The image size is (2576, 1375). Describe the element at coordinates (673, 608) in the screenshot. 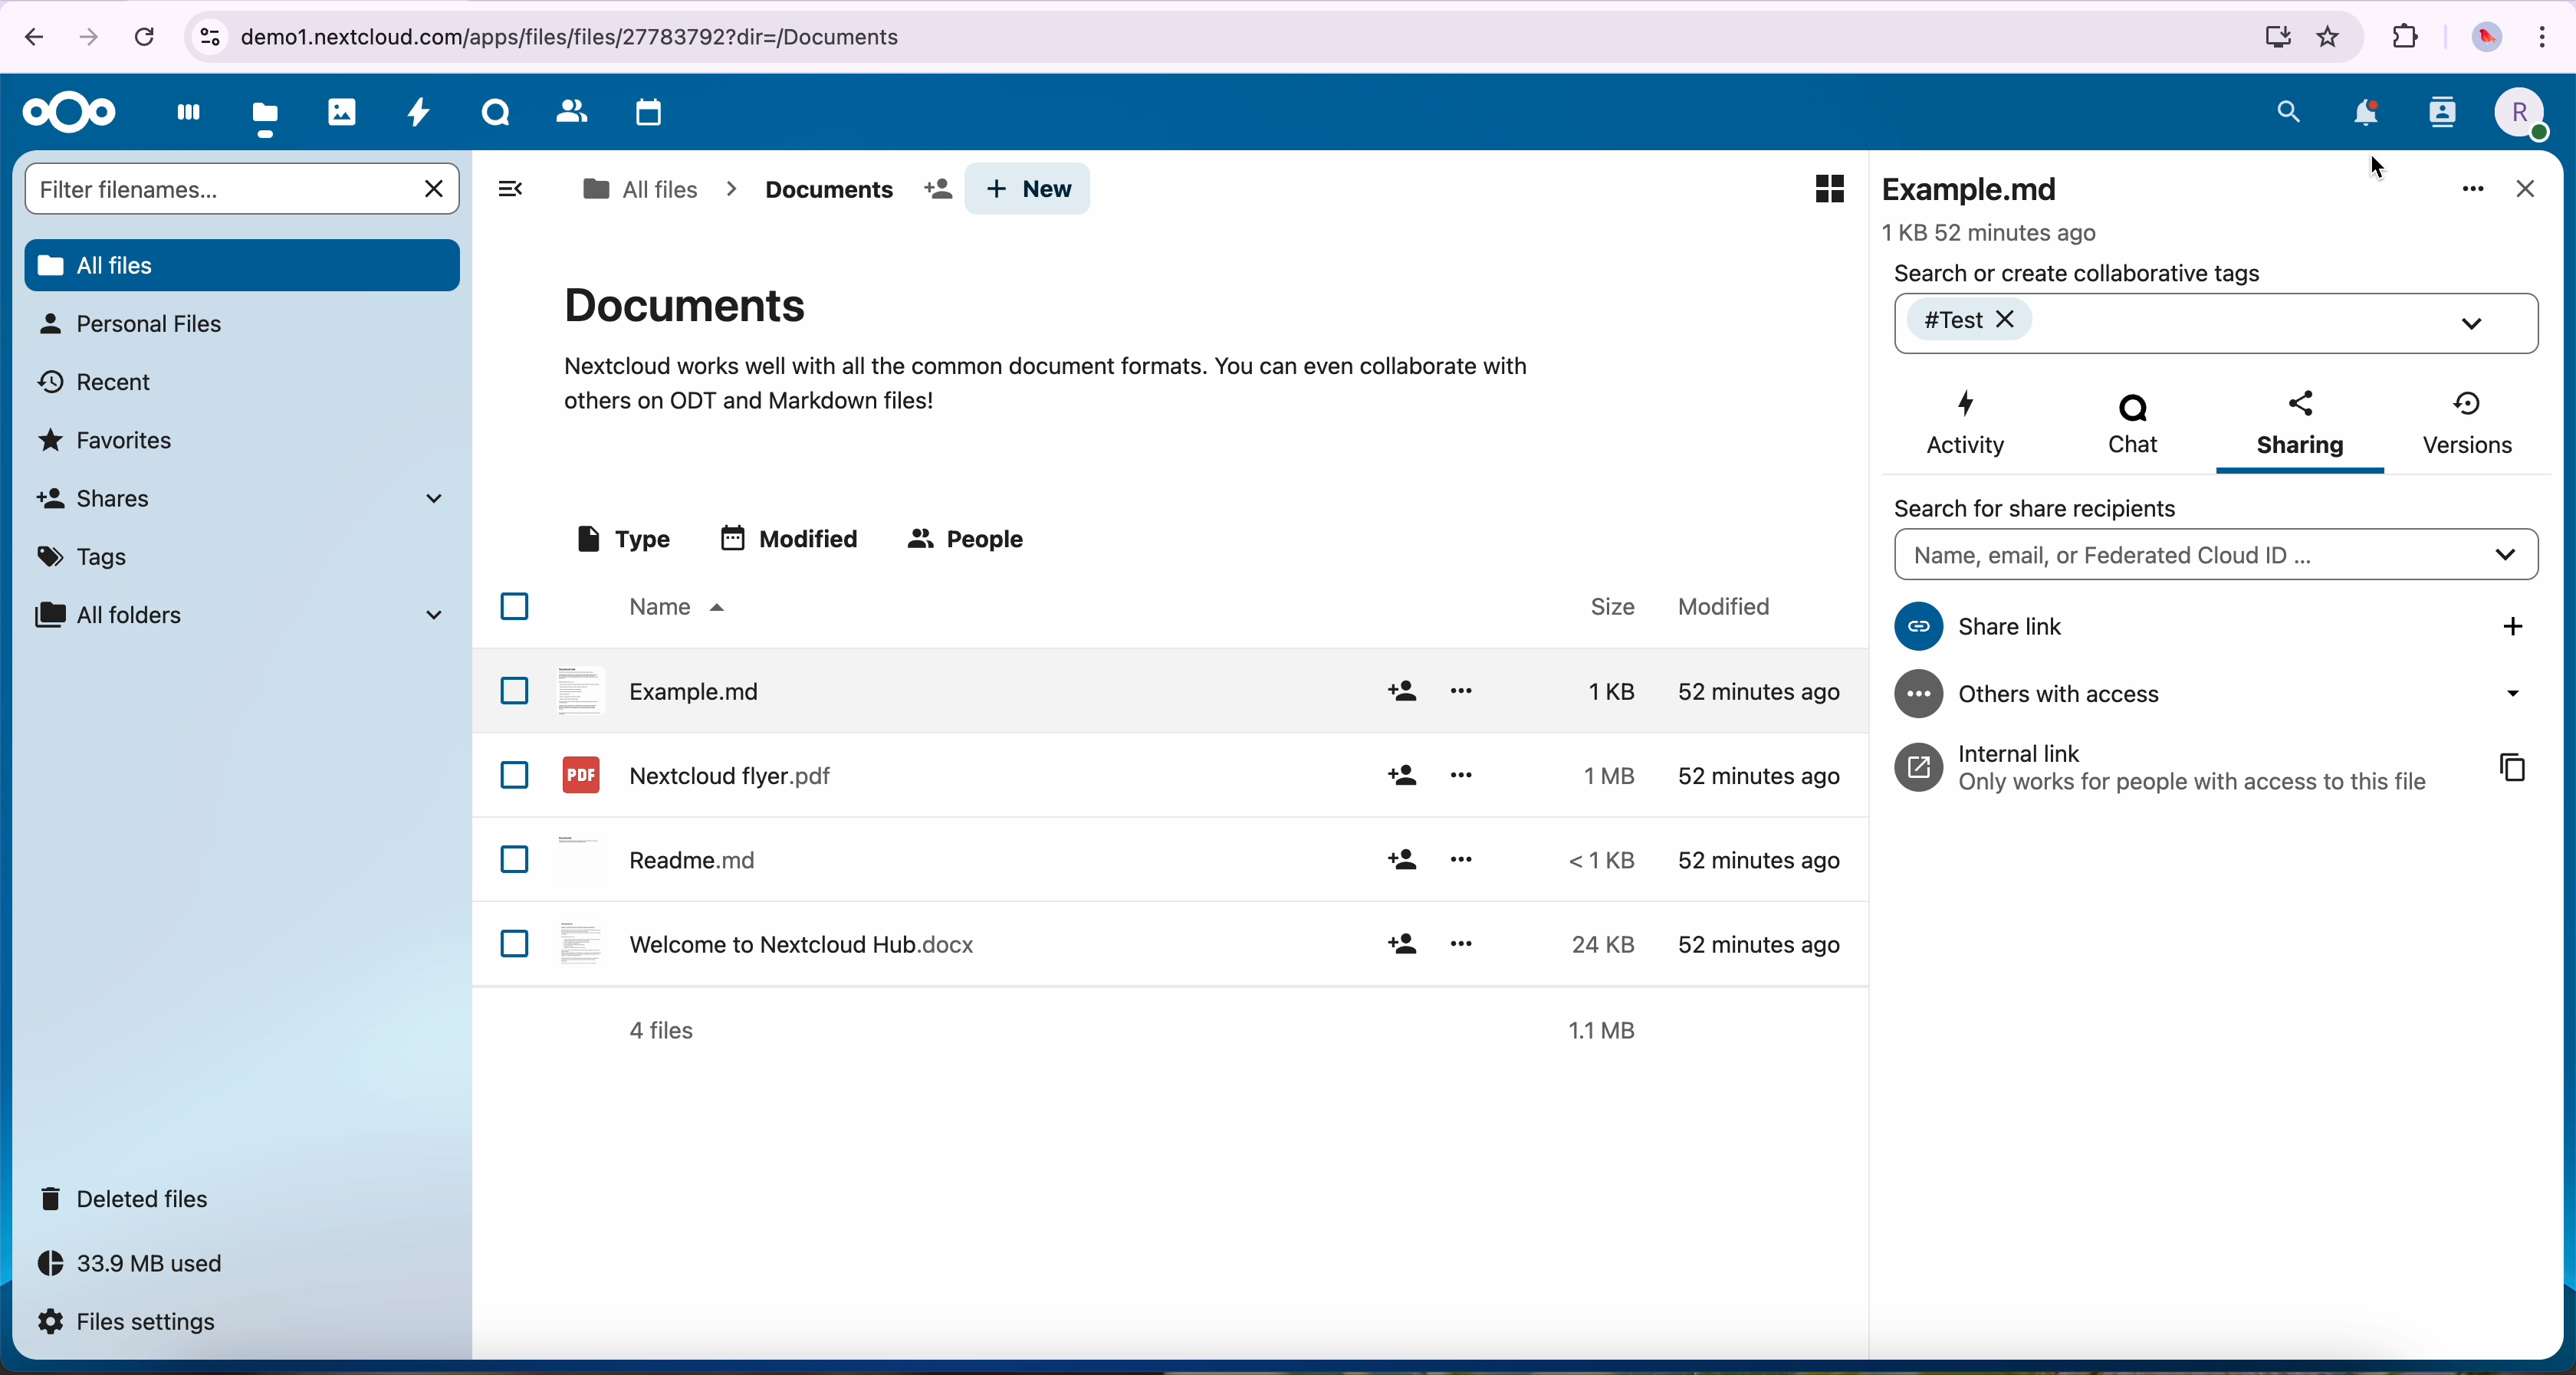

I see `name` at that location.